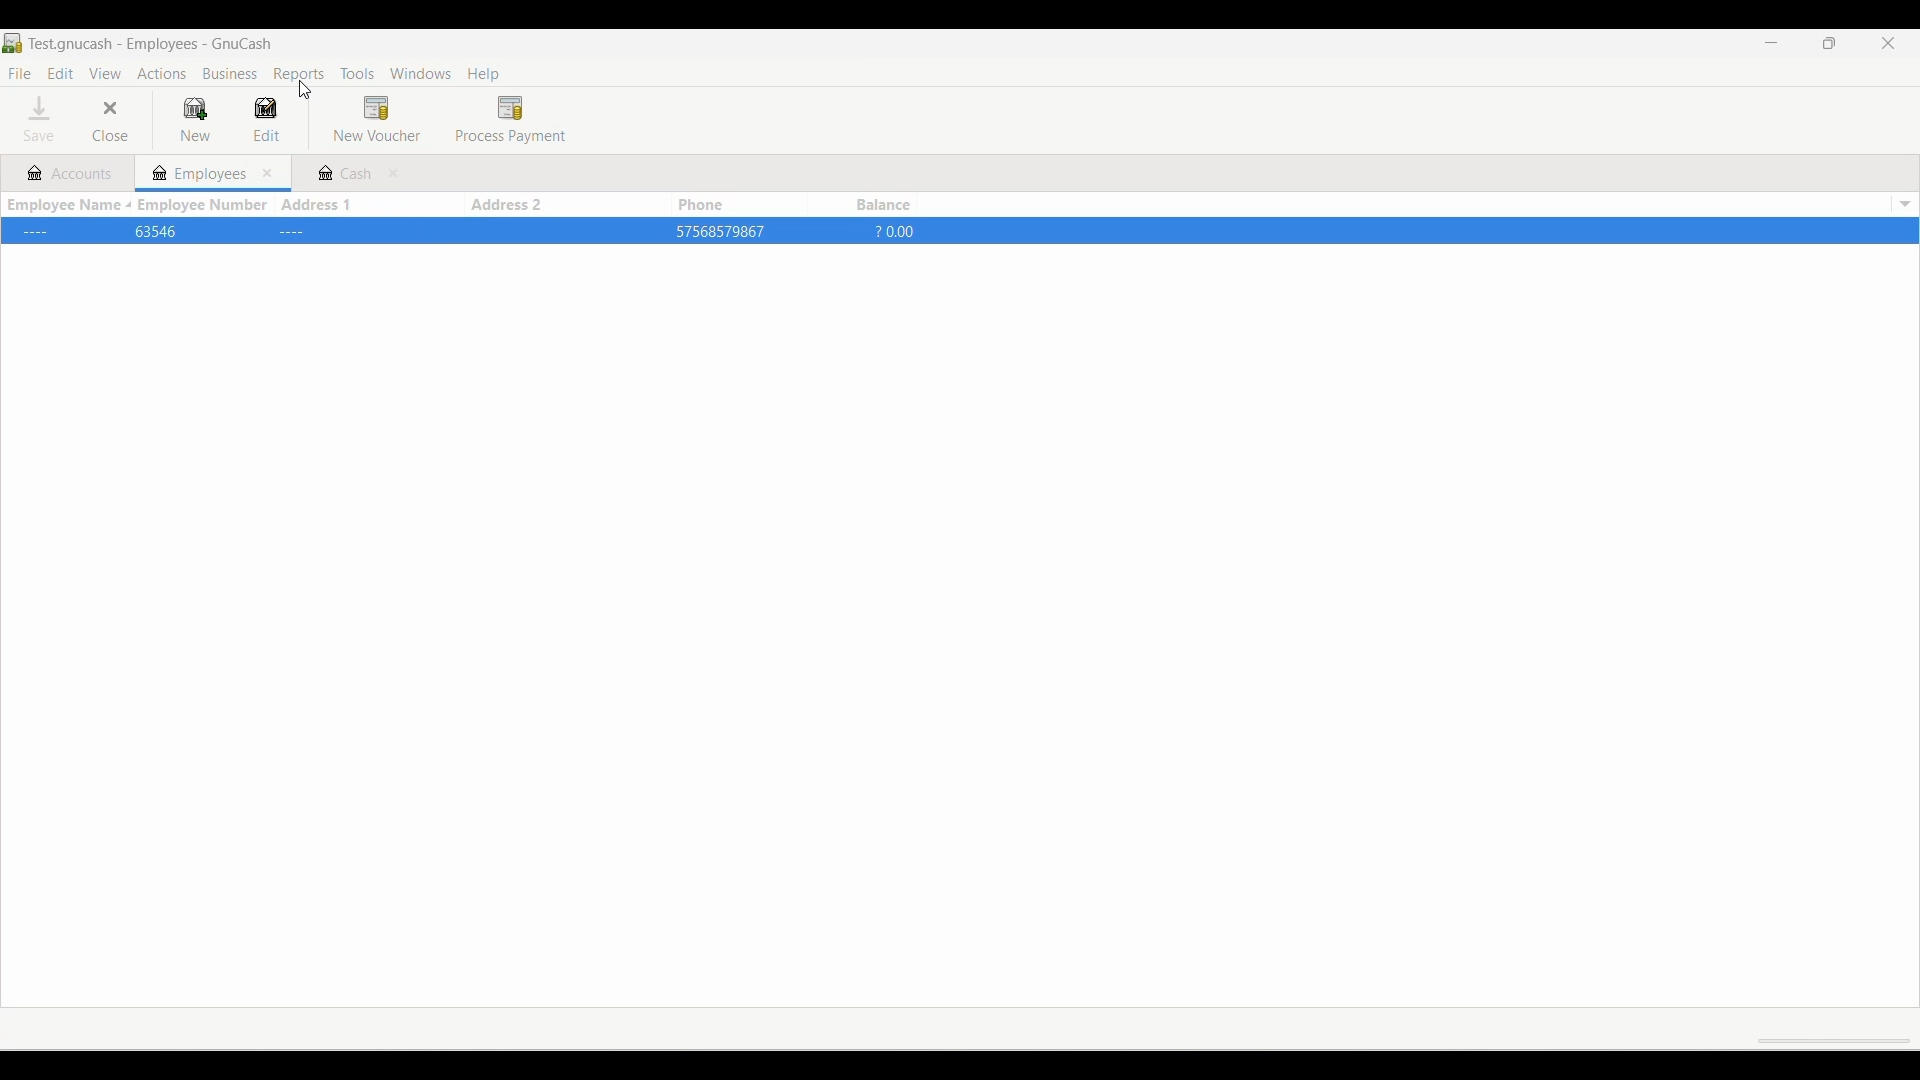  Describe the element at coordinates (357, 74) in the screenshot. I see `Tools` at that location.